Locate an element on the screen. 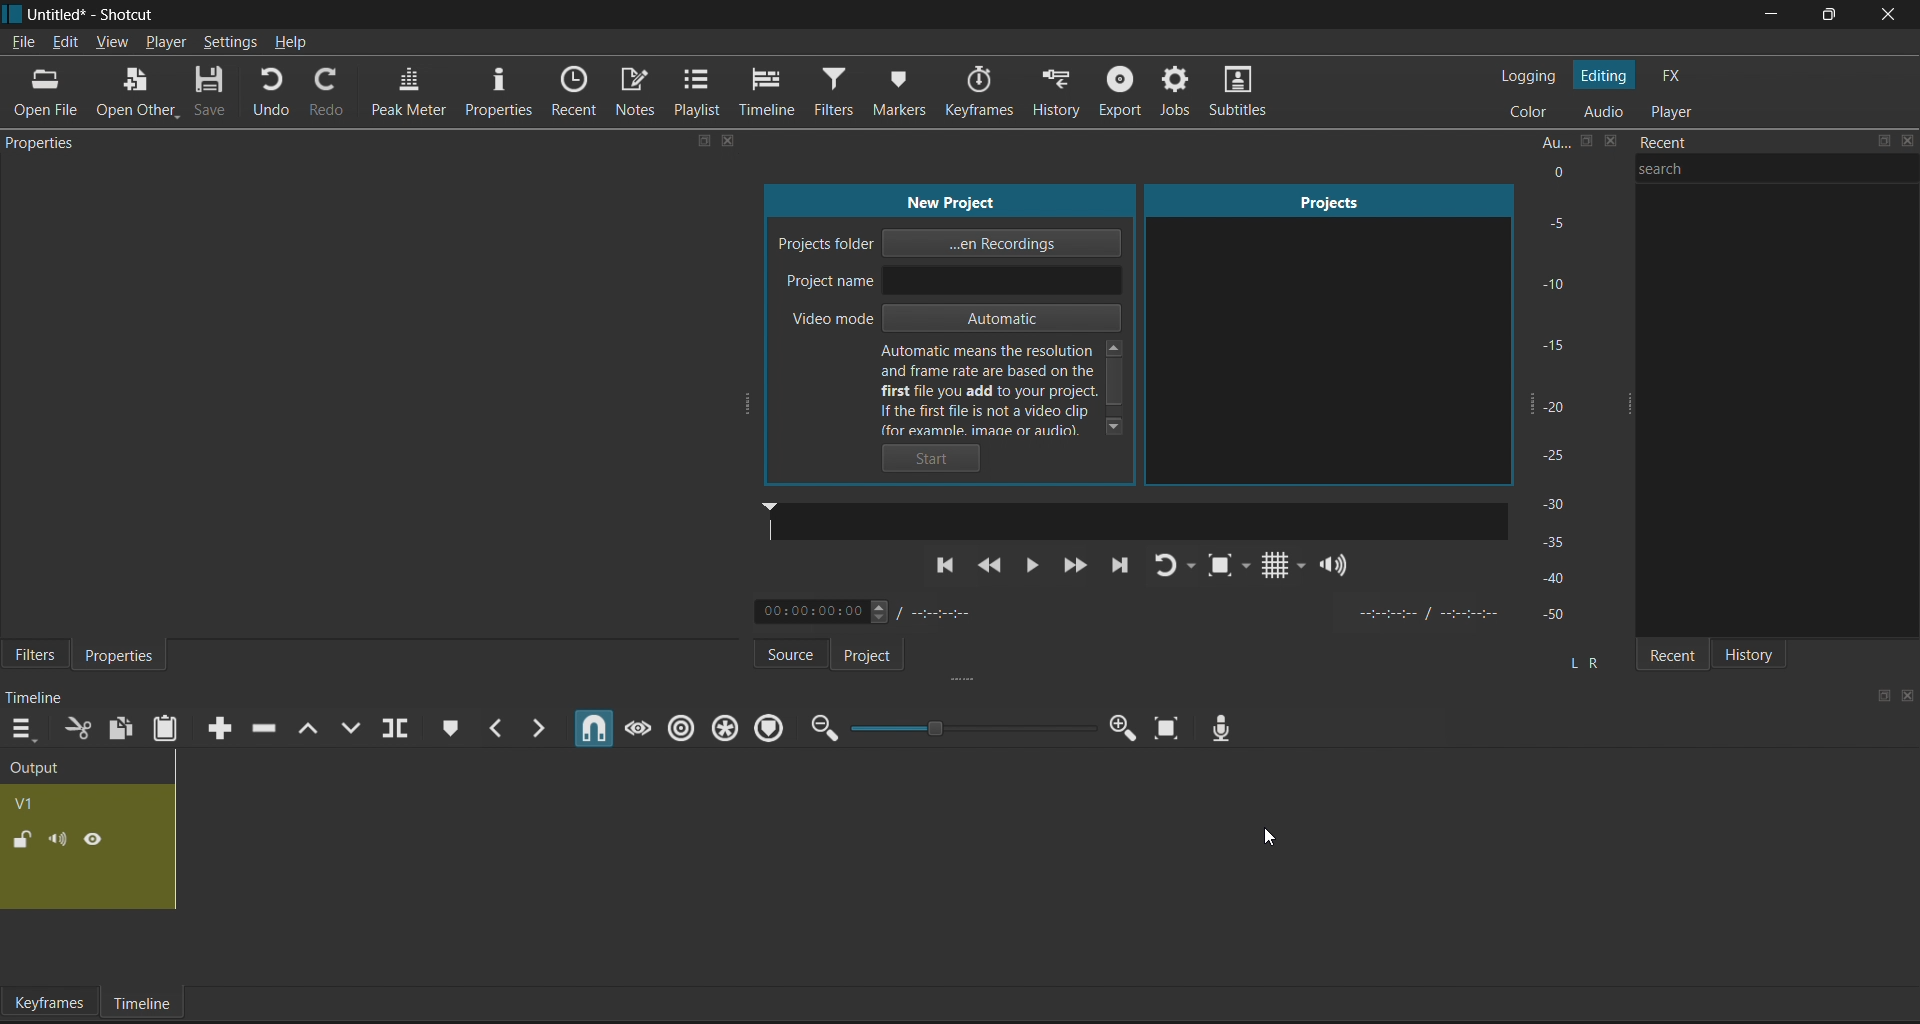  Sound bar is located at coordinates (1134, 520).